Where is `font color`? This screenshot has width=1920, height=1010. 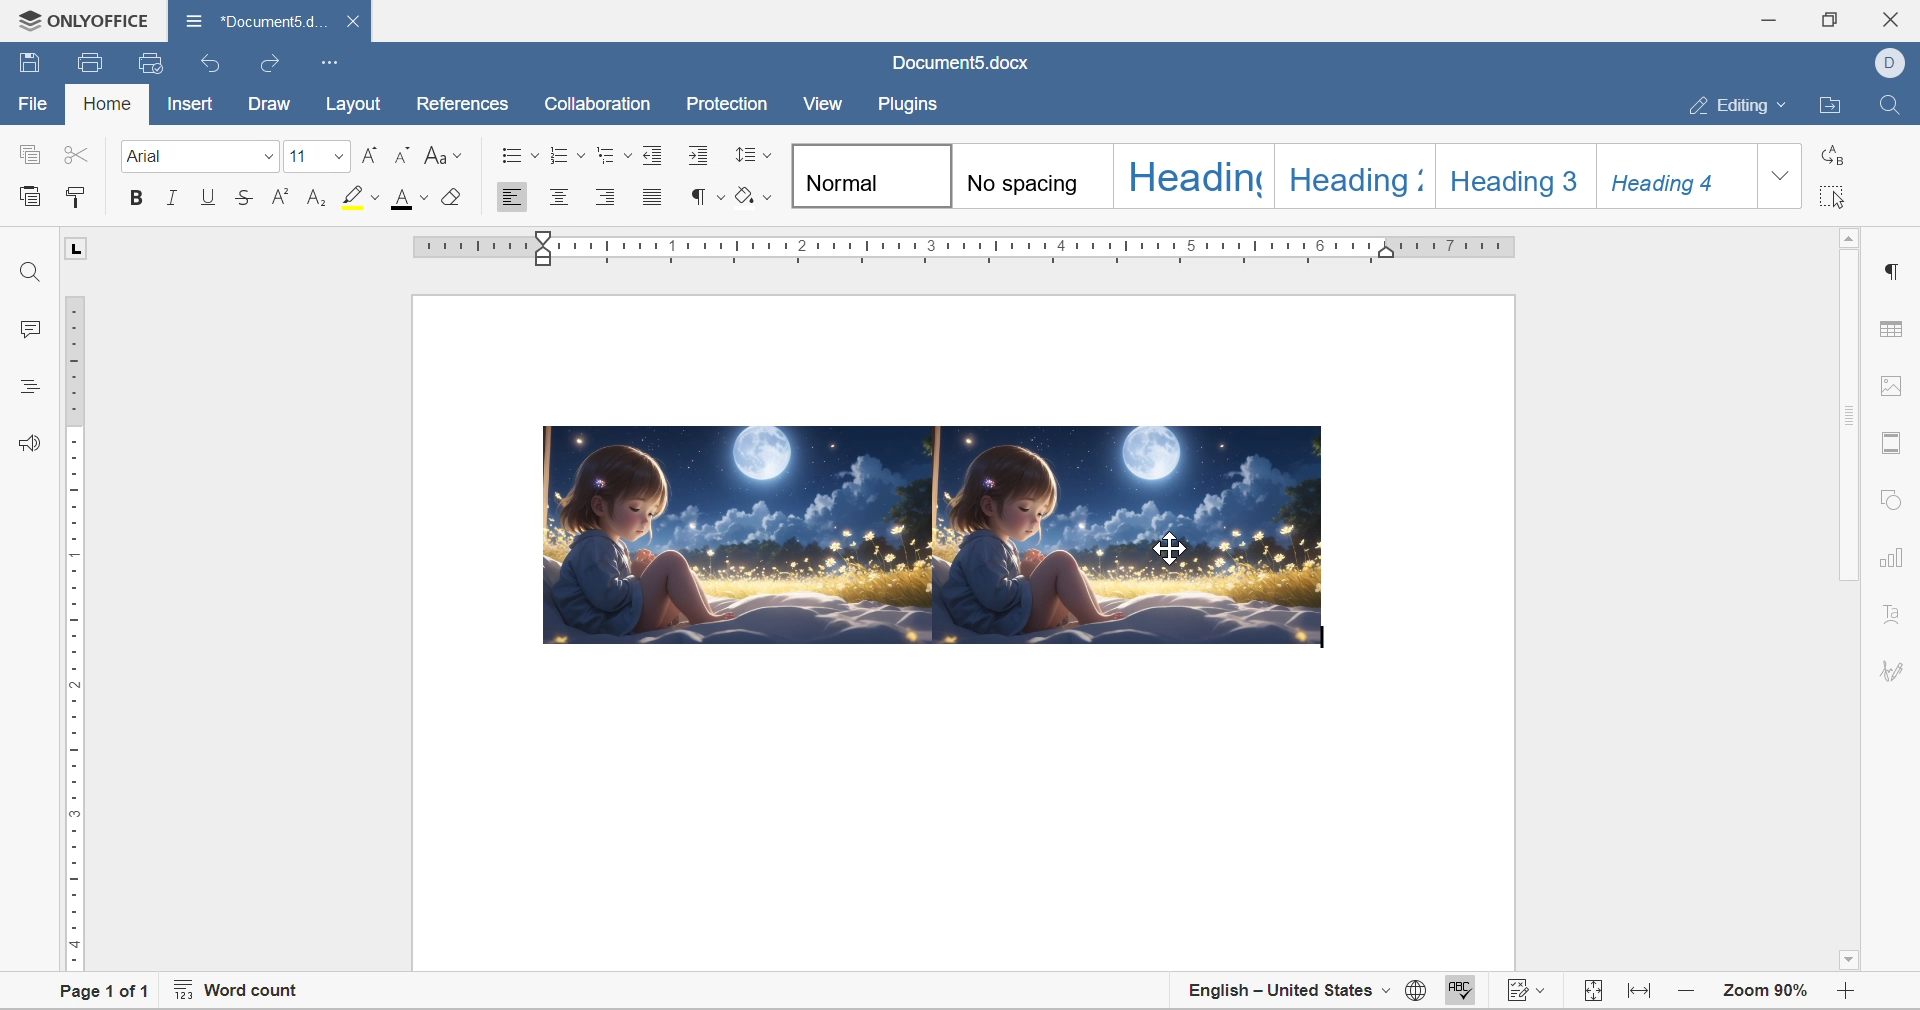 font color is located at coordinates (412, 197).